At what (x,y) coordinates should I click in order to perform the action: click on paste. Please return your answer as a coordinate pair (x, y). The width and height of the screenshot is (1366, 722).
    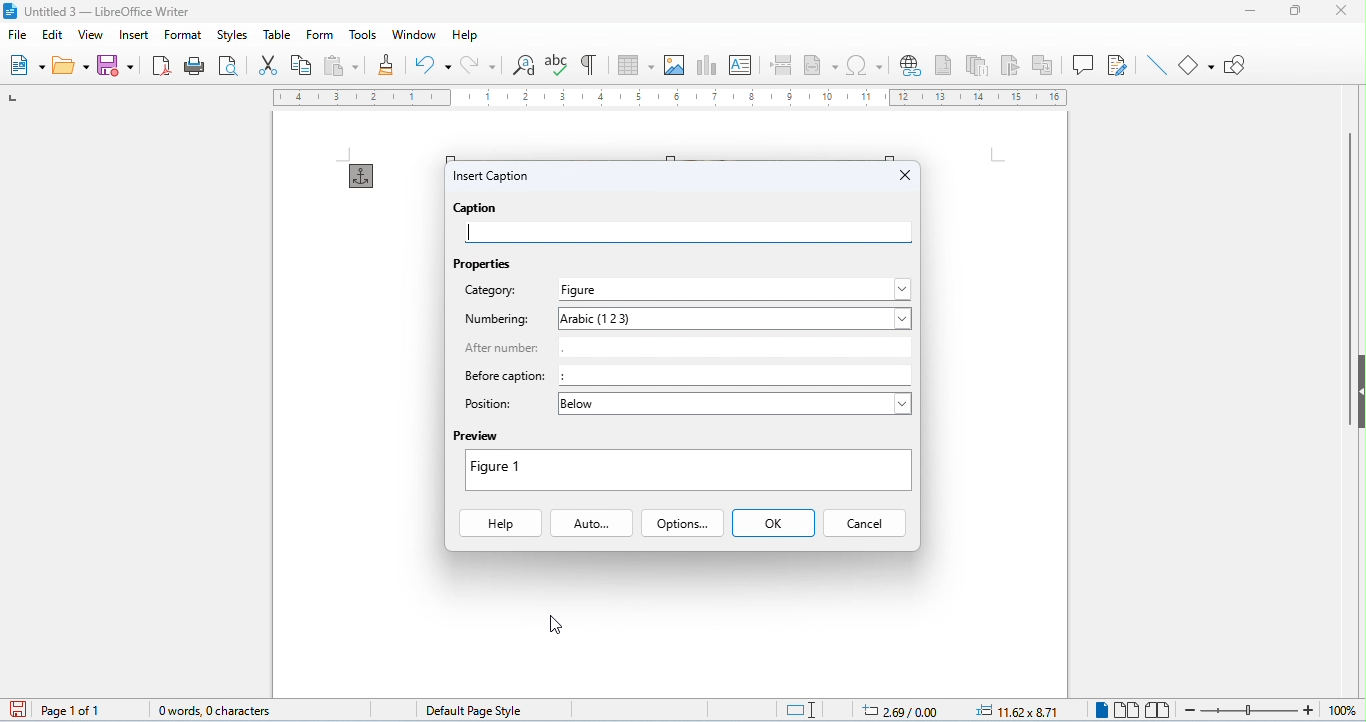
    Looking at the image, I should click on (341, 65).